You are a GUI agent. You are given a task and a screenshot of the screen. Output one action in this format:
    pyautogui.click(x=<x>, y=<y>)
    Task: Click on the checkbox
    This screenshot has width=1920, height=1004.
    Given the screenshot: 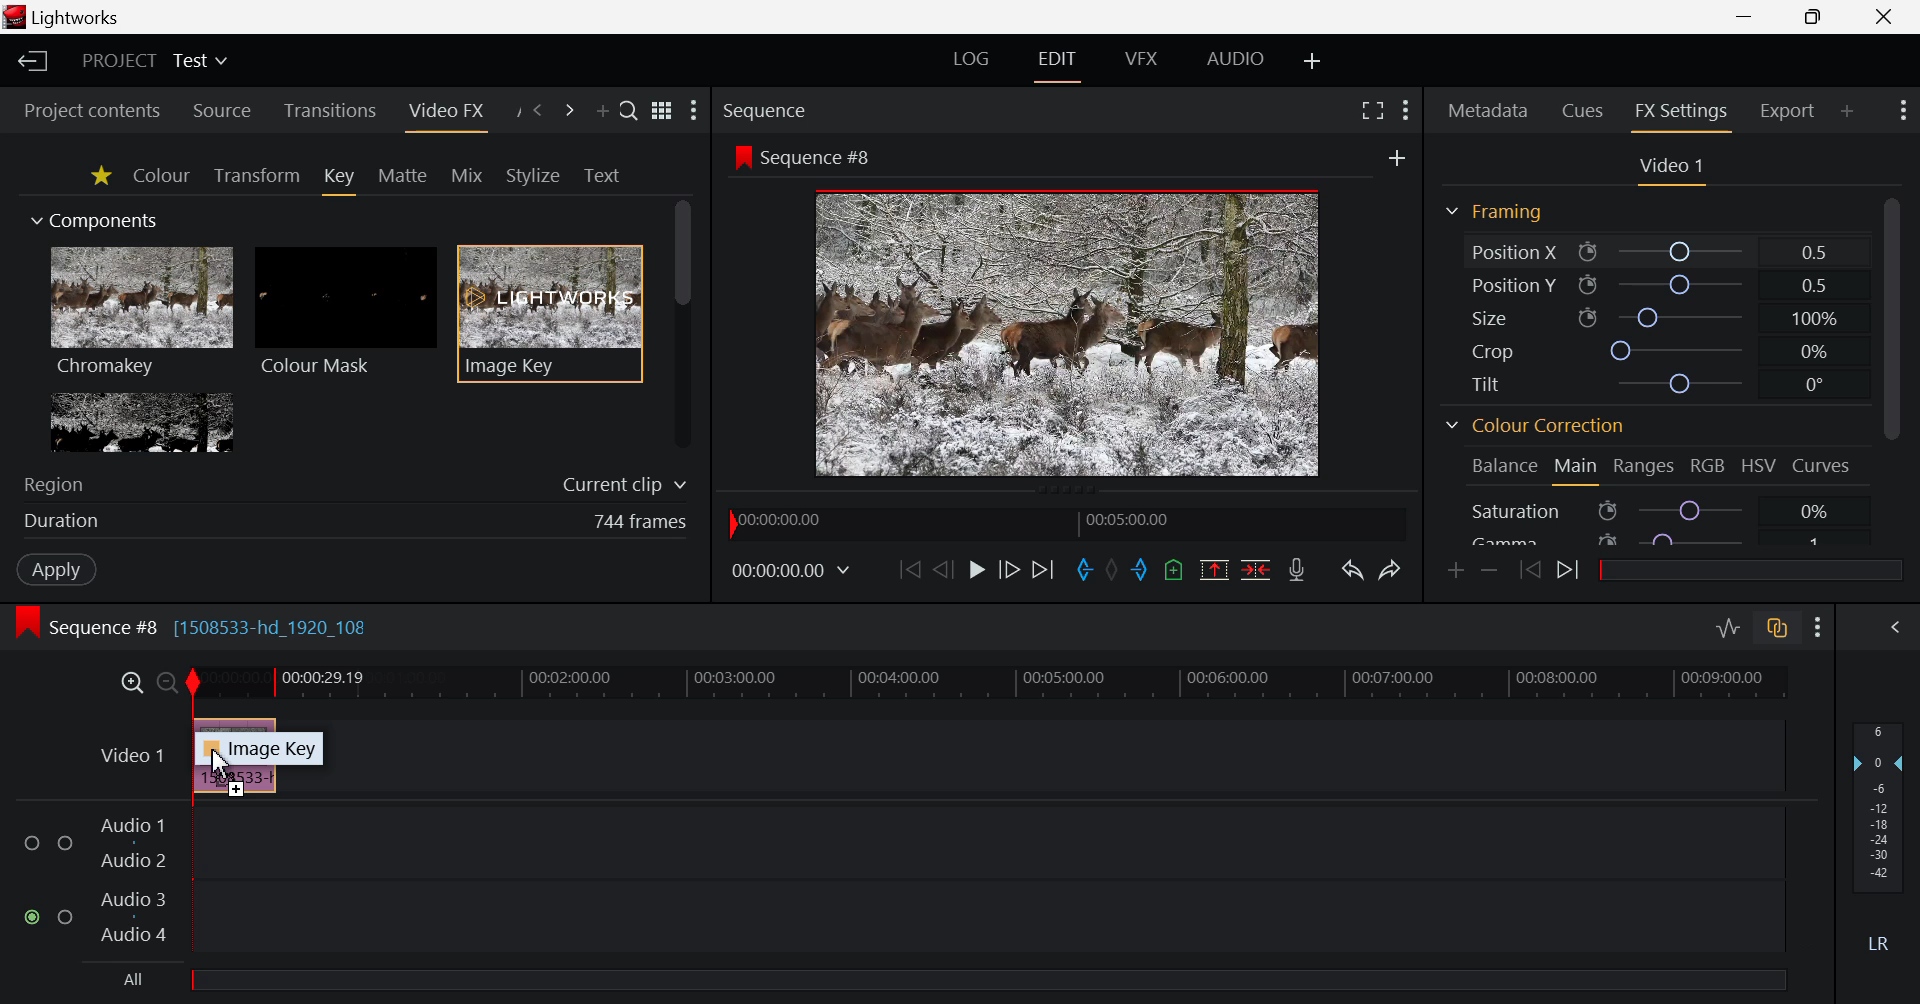 What is the action you would take?
    pyautogui.click(x=32, y=840)
    